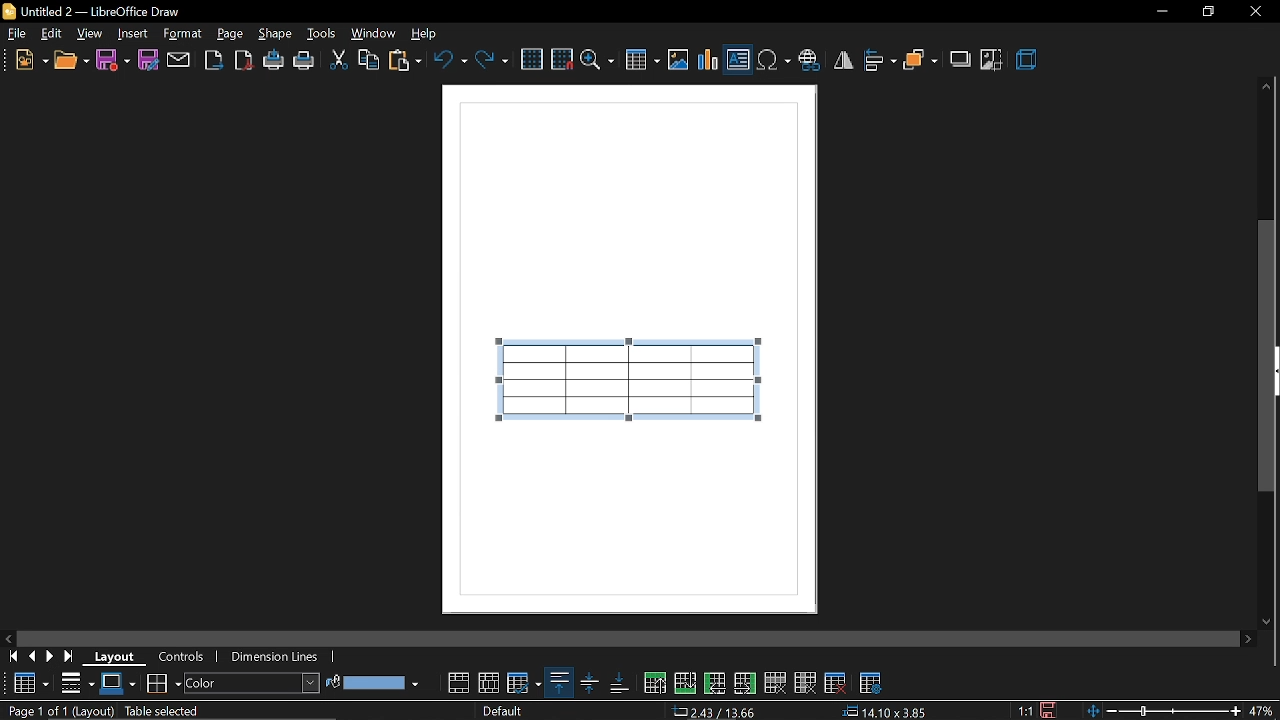 This screenshot has width=1280, height=720. I want to click on window, so click(374, 33).